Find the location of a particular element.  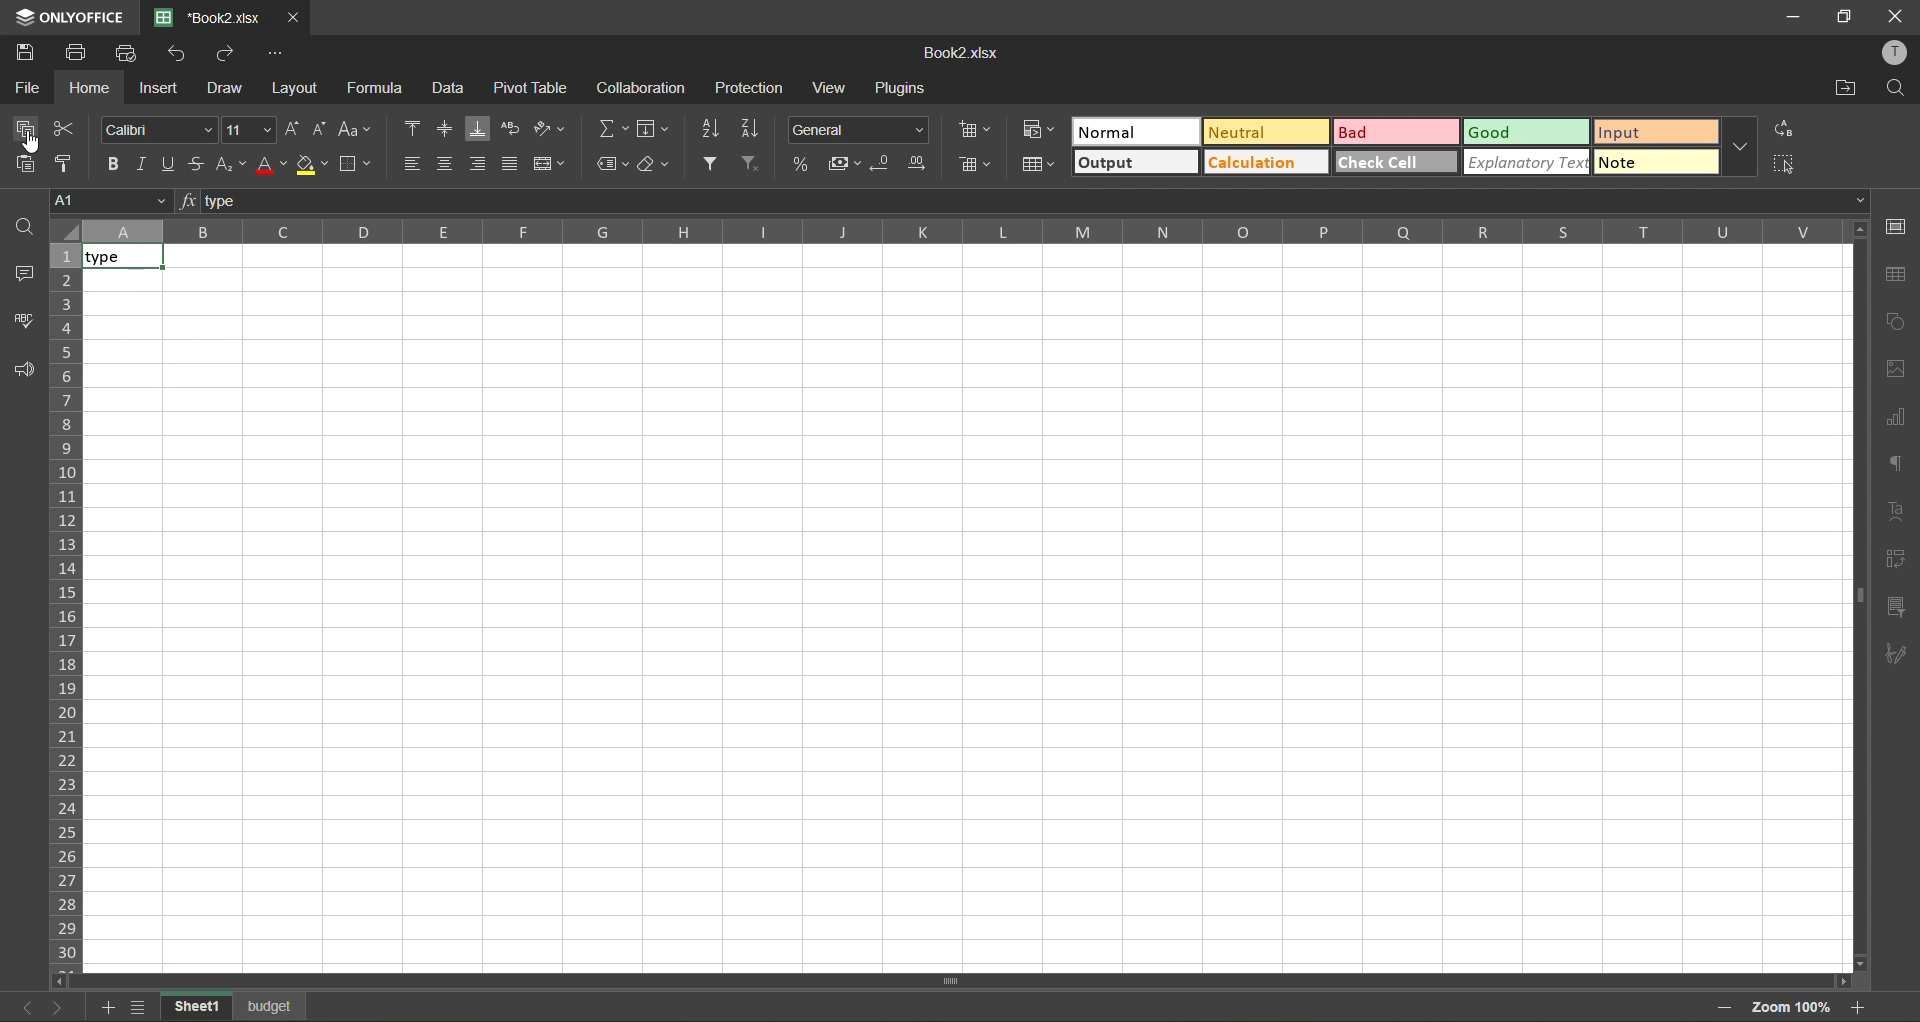

strikethrough is located at coordinates (203, 165).